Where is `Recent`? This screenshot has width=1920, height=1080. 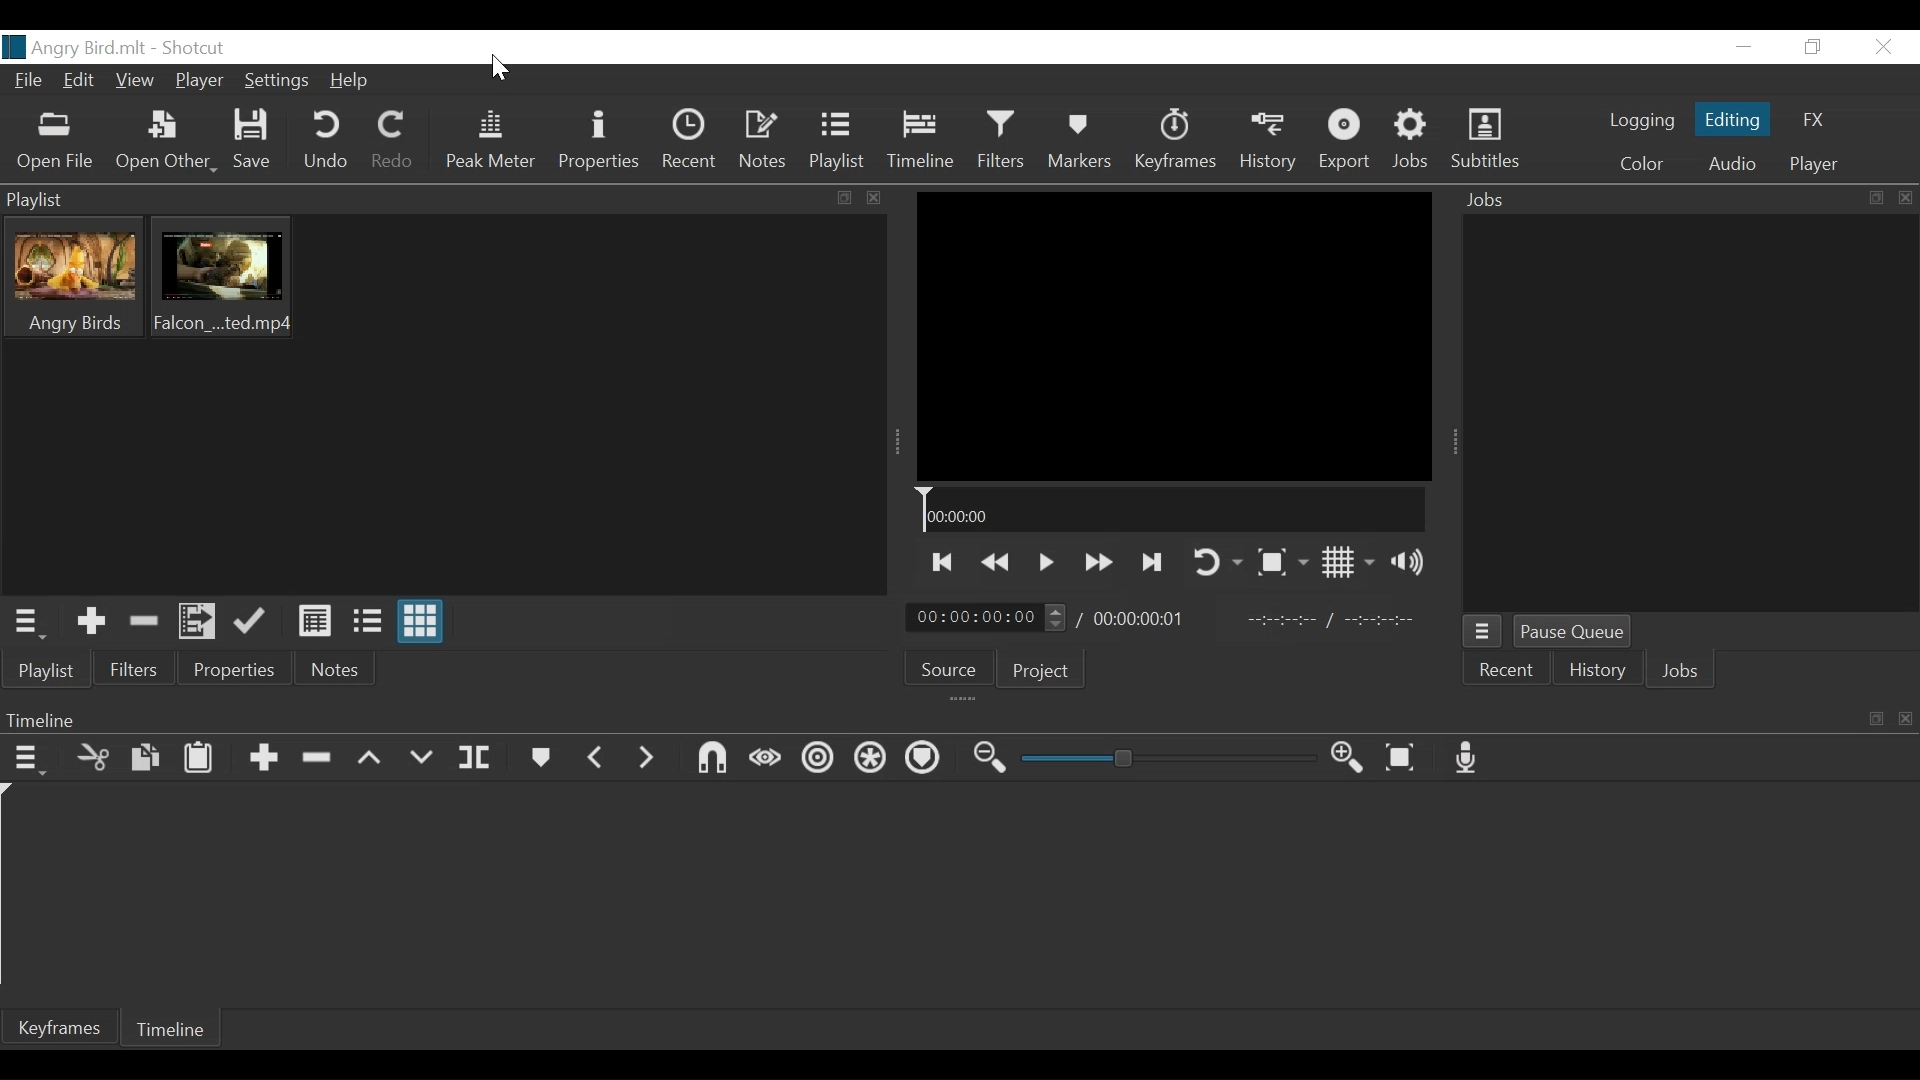
Recent is located at coordinates (1509, 673).